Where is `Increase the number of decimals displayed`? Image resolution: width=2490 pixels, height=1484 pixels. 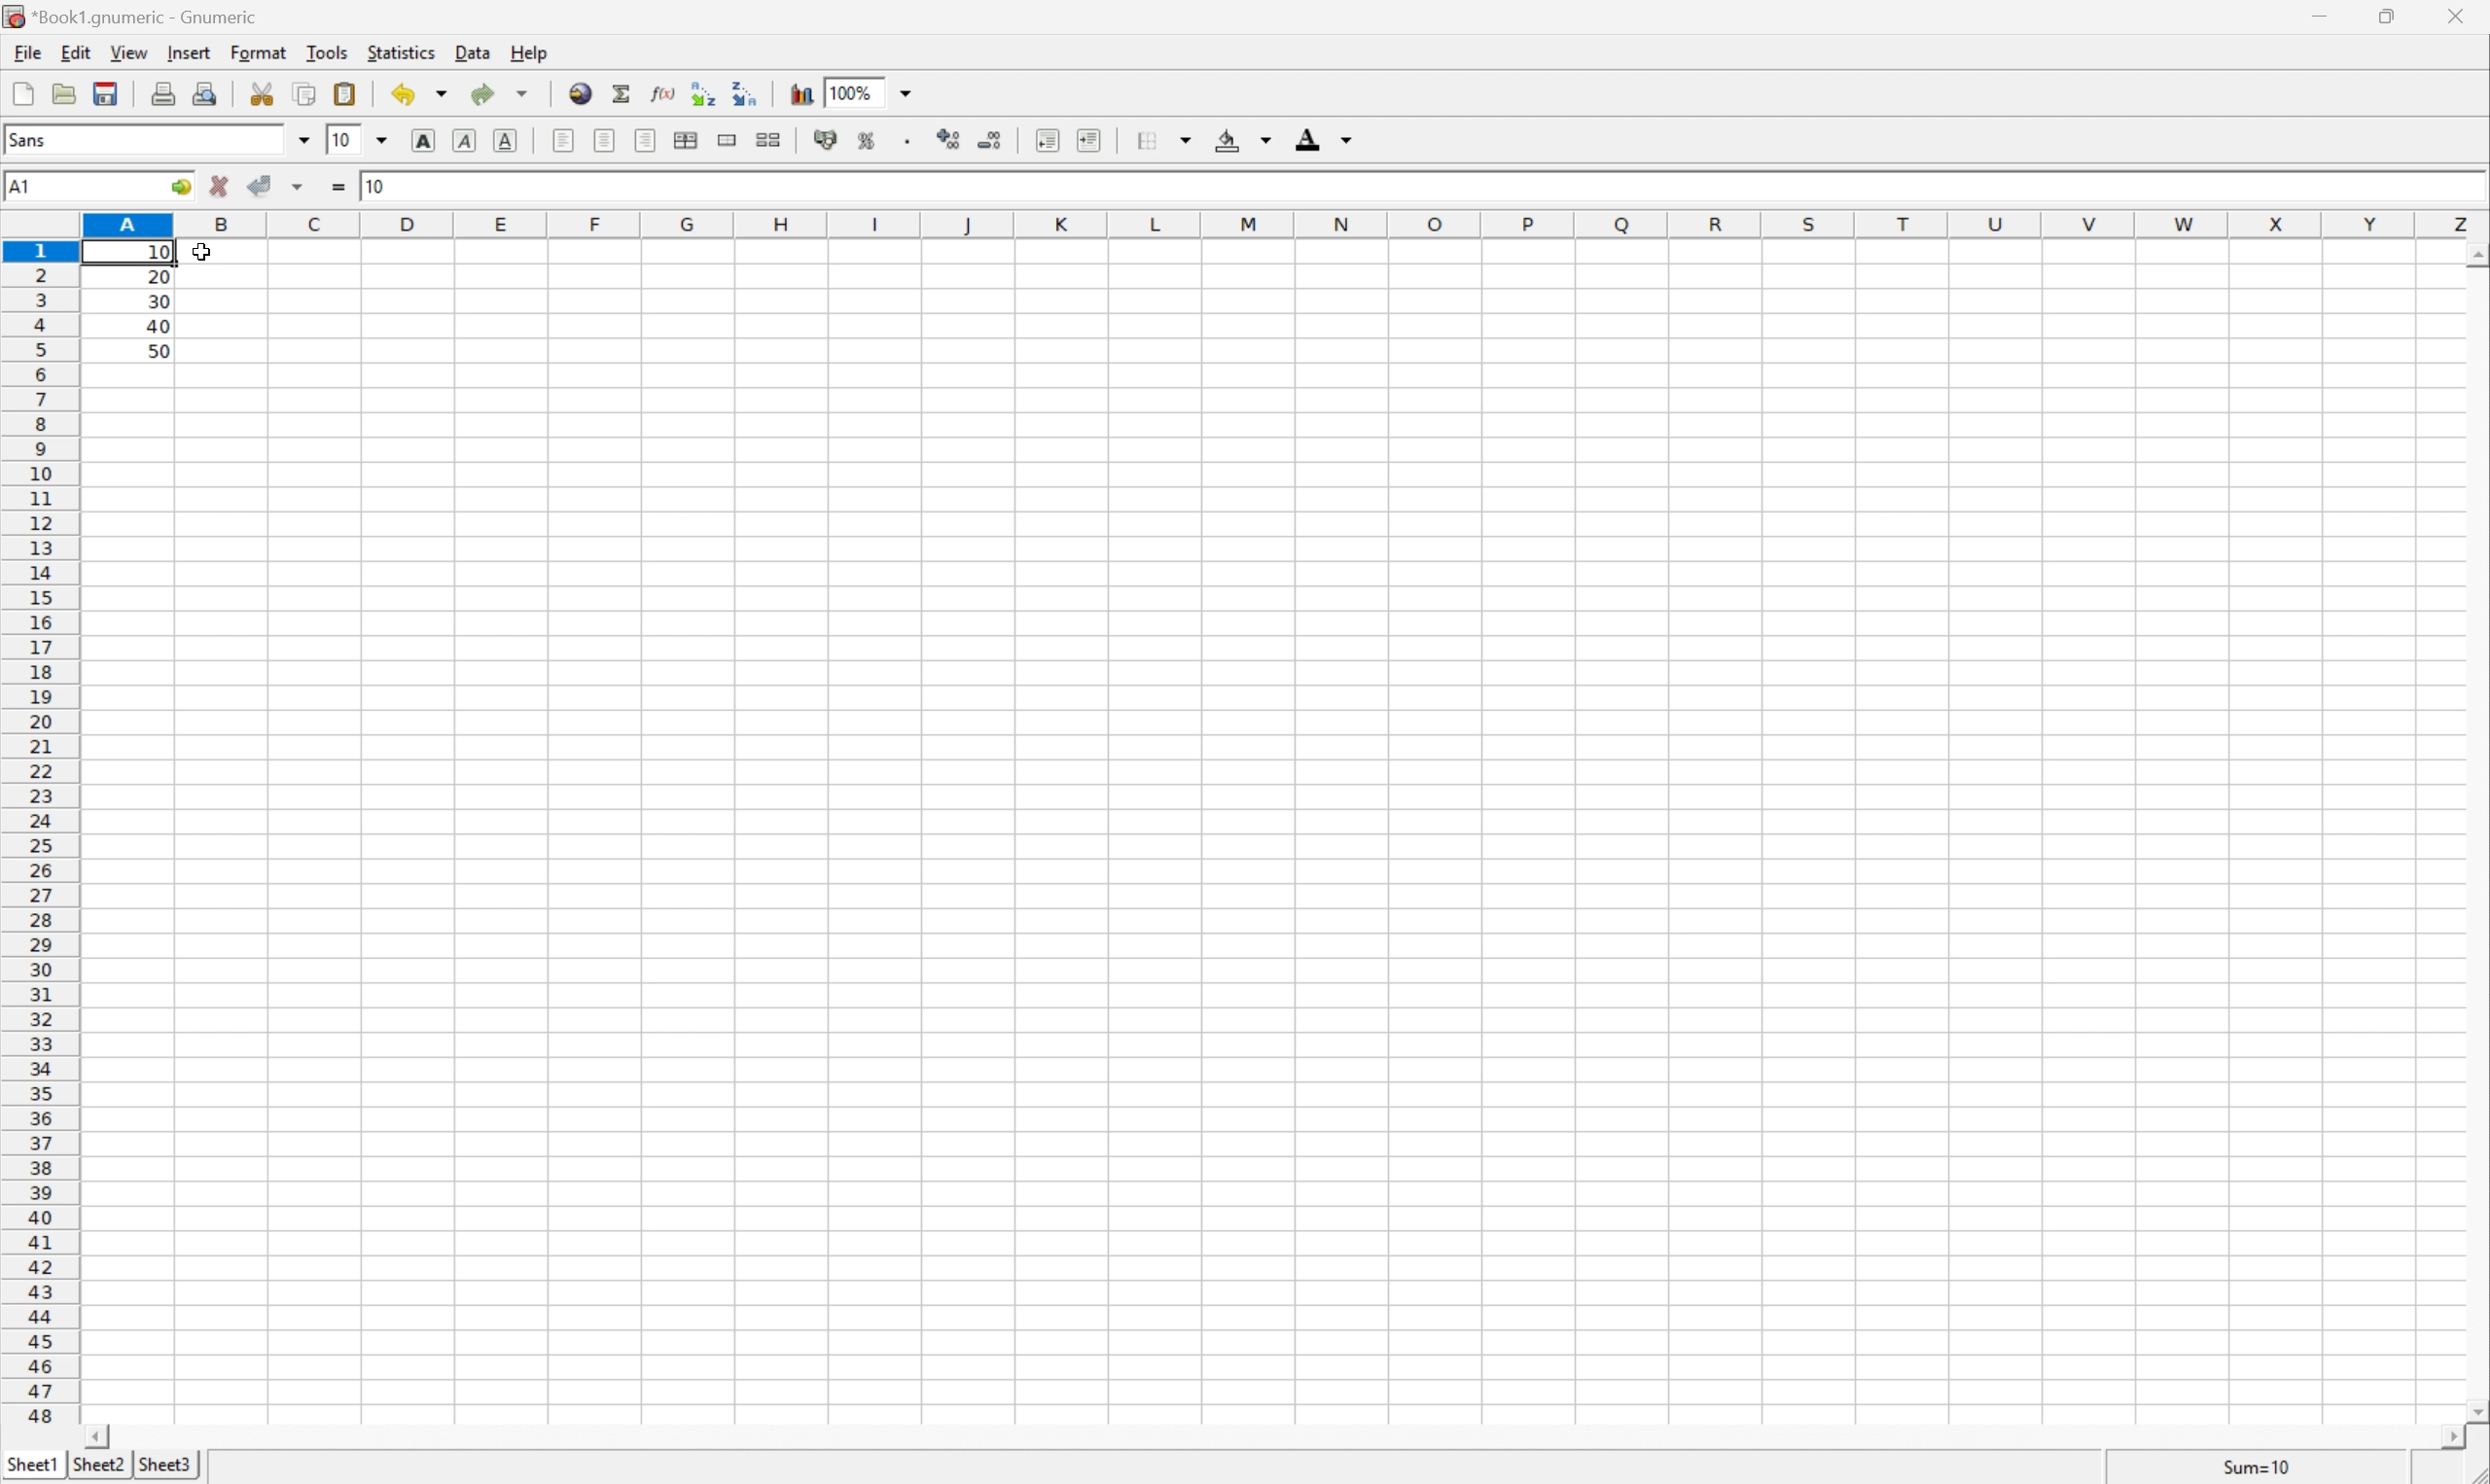
Increase the number of decimals displayed is located at coordinates (946, 137).